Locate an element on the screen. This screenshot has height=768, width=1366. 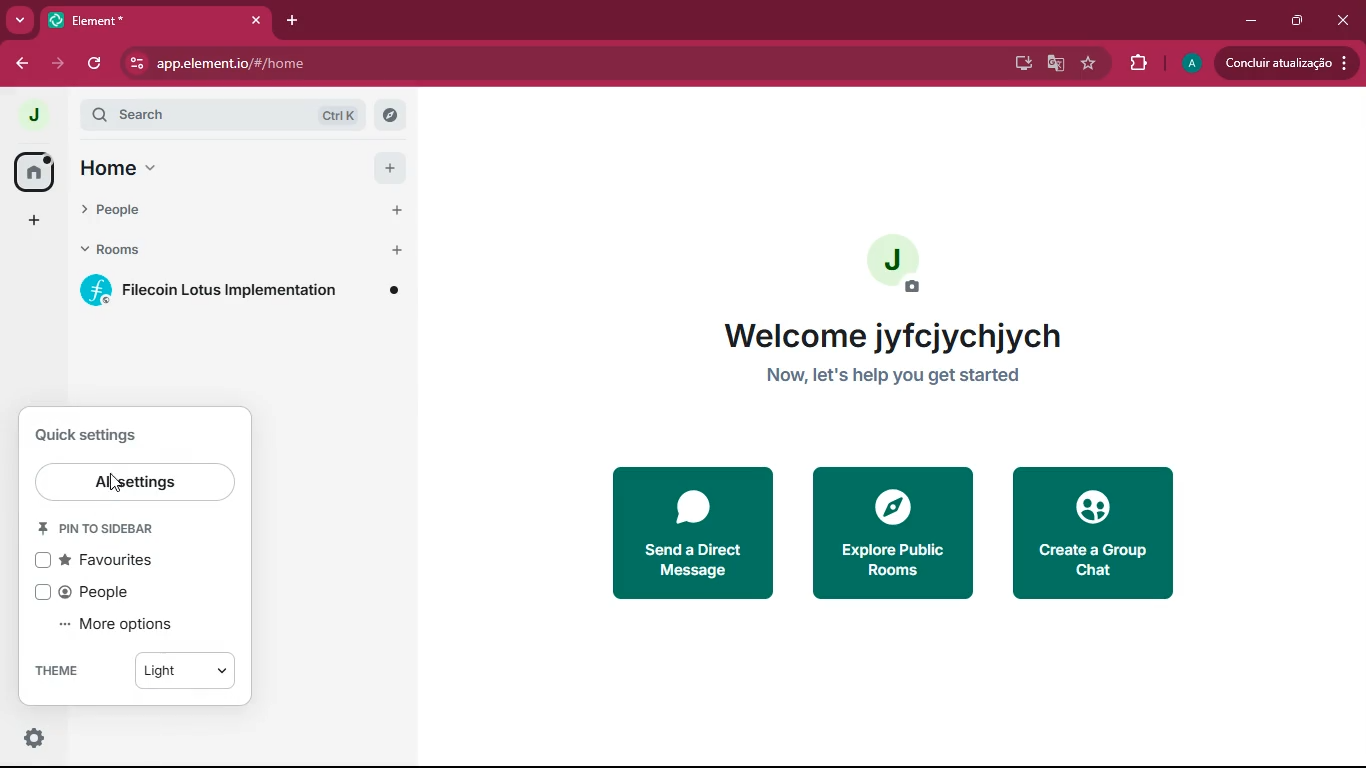
explore is located at coordinates (389, 115).